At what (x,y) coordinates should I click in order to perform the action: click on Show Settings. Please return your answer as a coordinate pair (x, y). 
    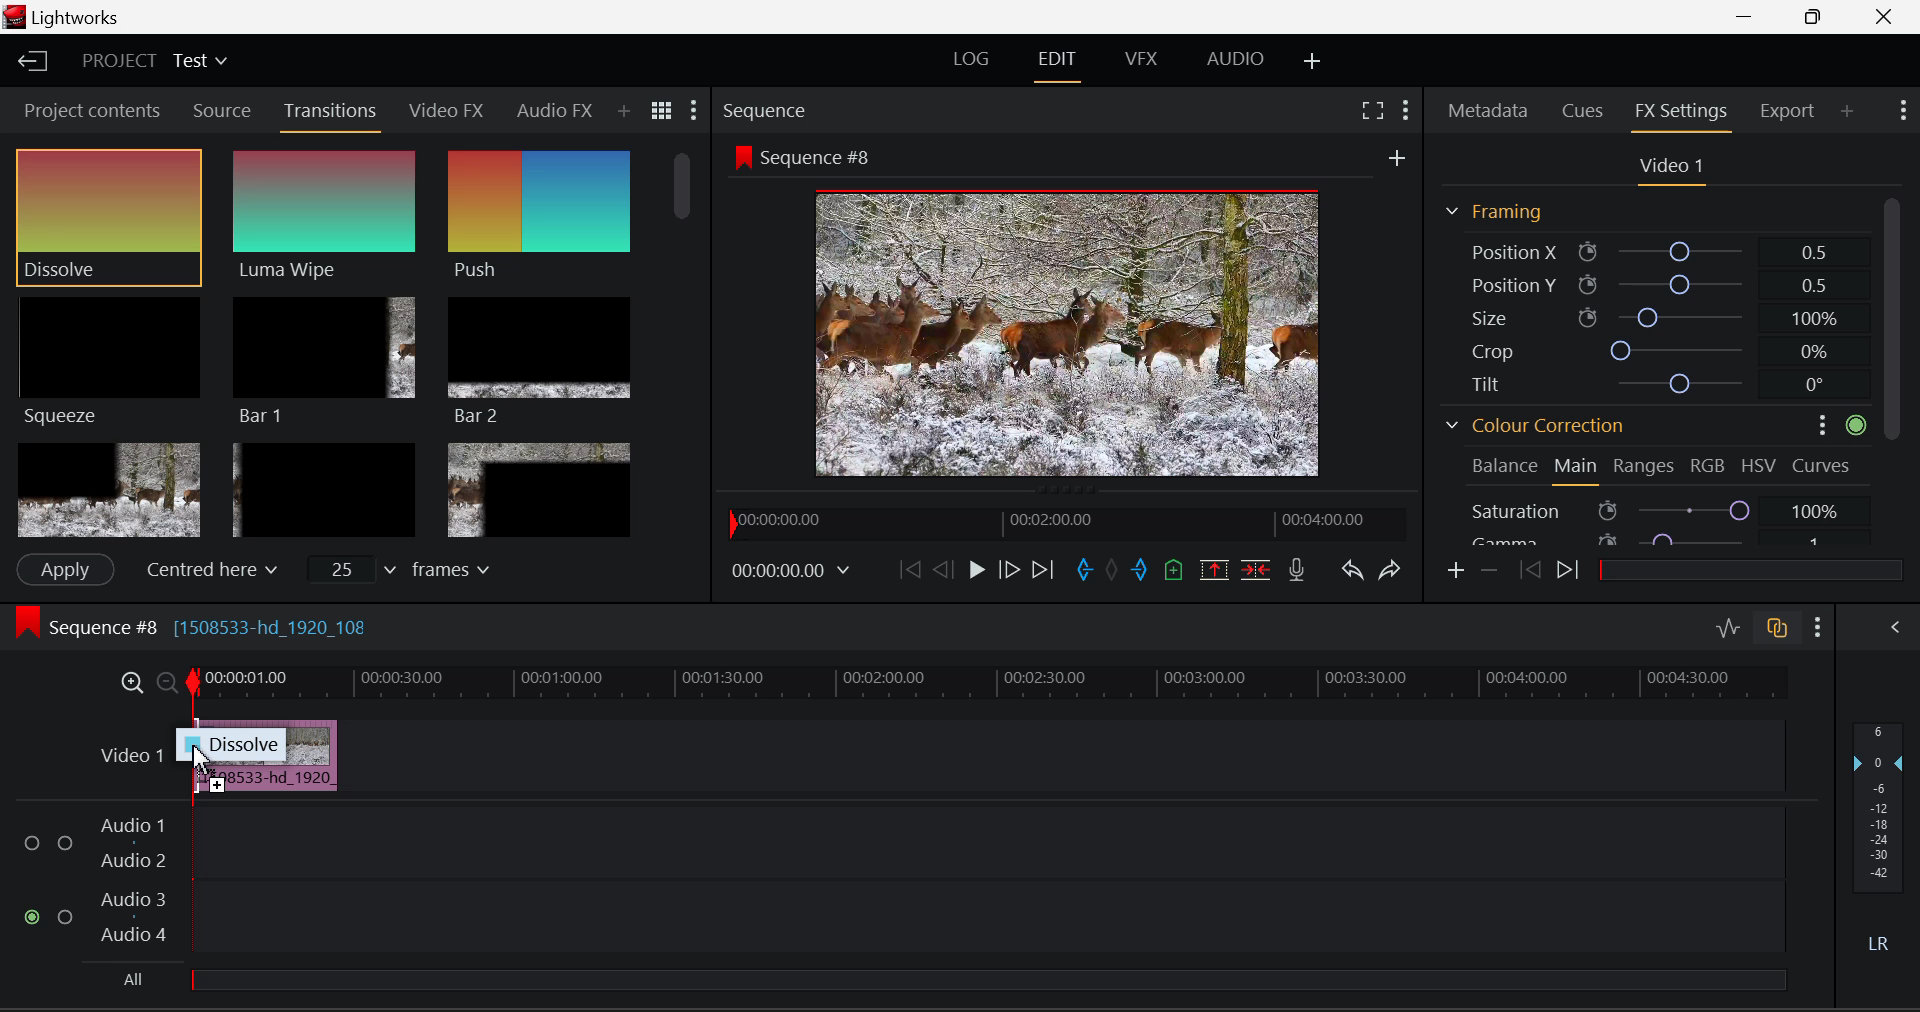
    Looking at the image, I should click on (1818, 628).